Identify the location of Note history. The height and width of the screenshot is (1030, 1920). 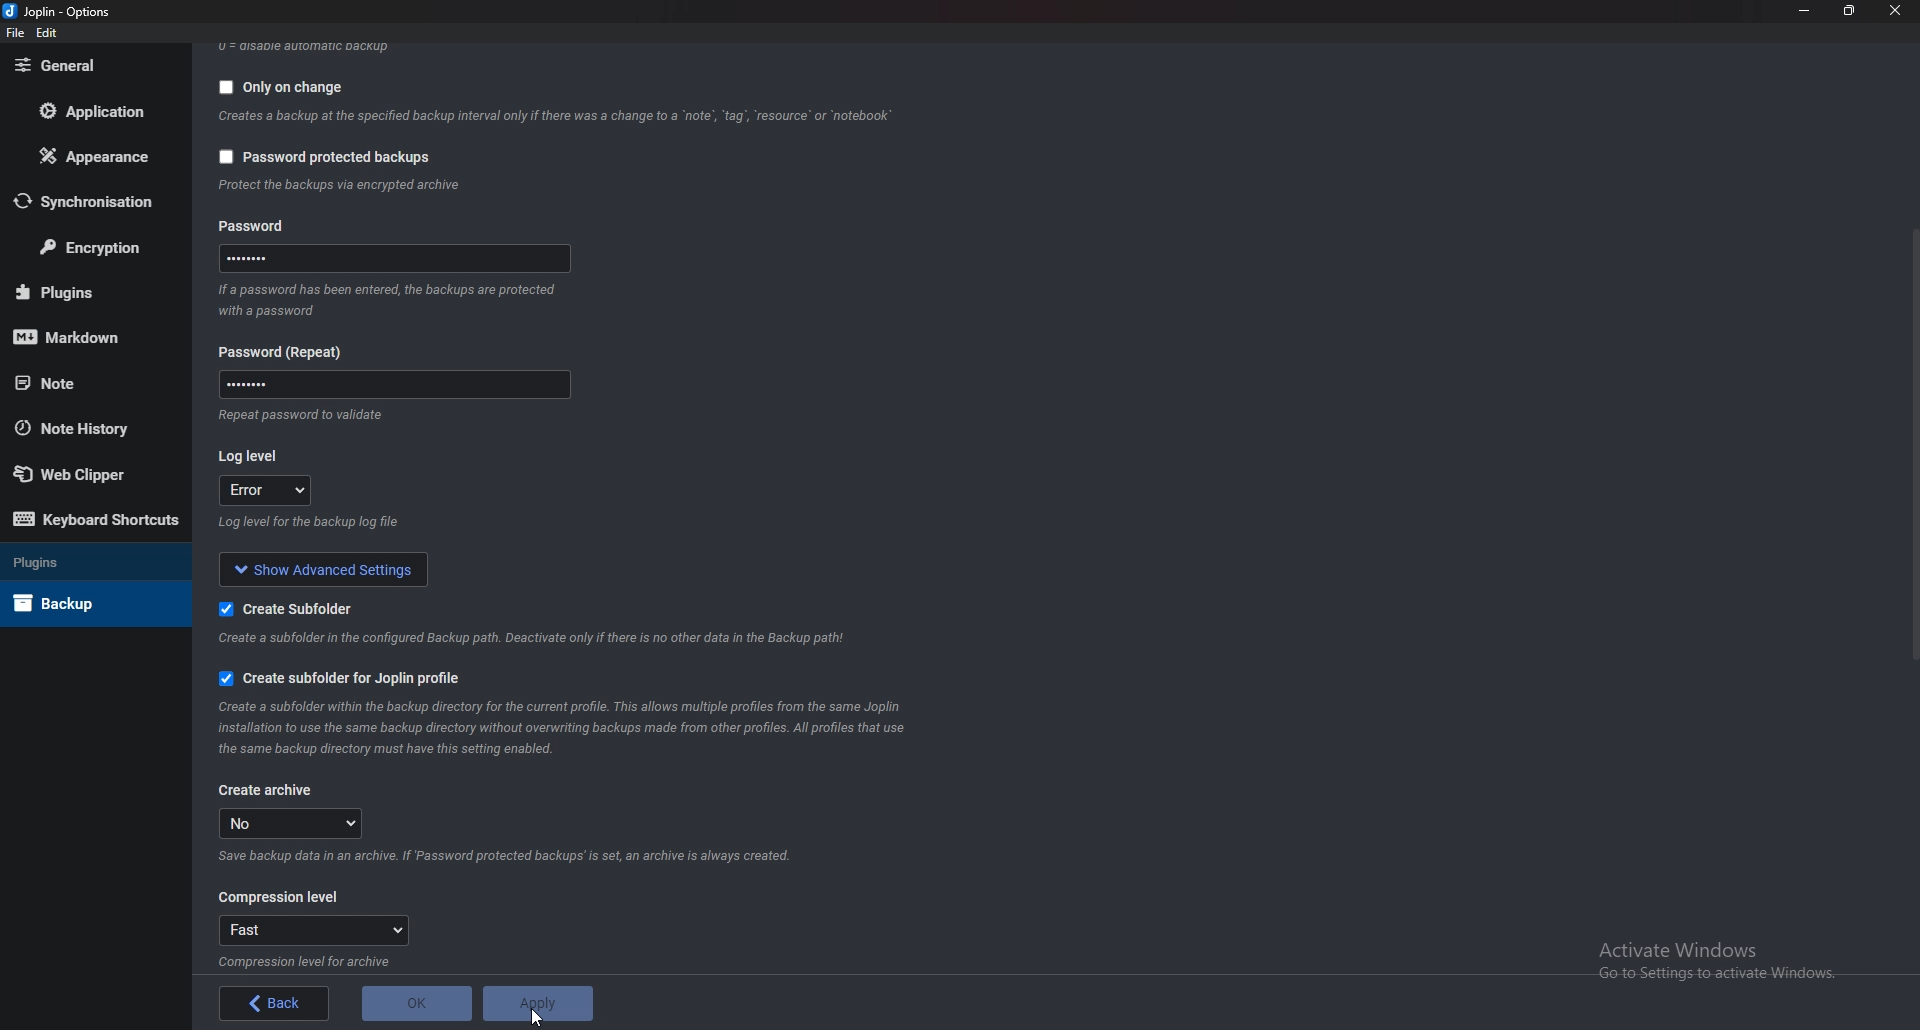
(81, 427).